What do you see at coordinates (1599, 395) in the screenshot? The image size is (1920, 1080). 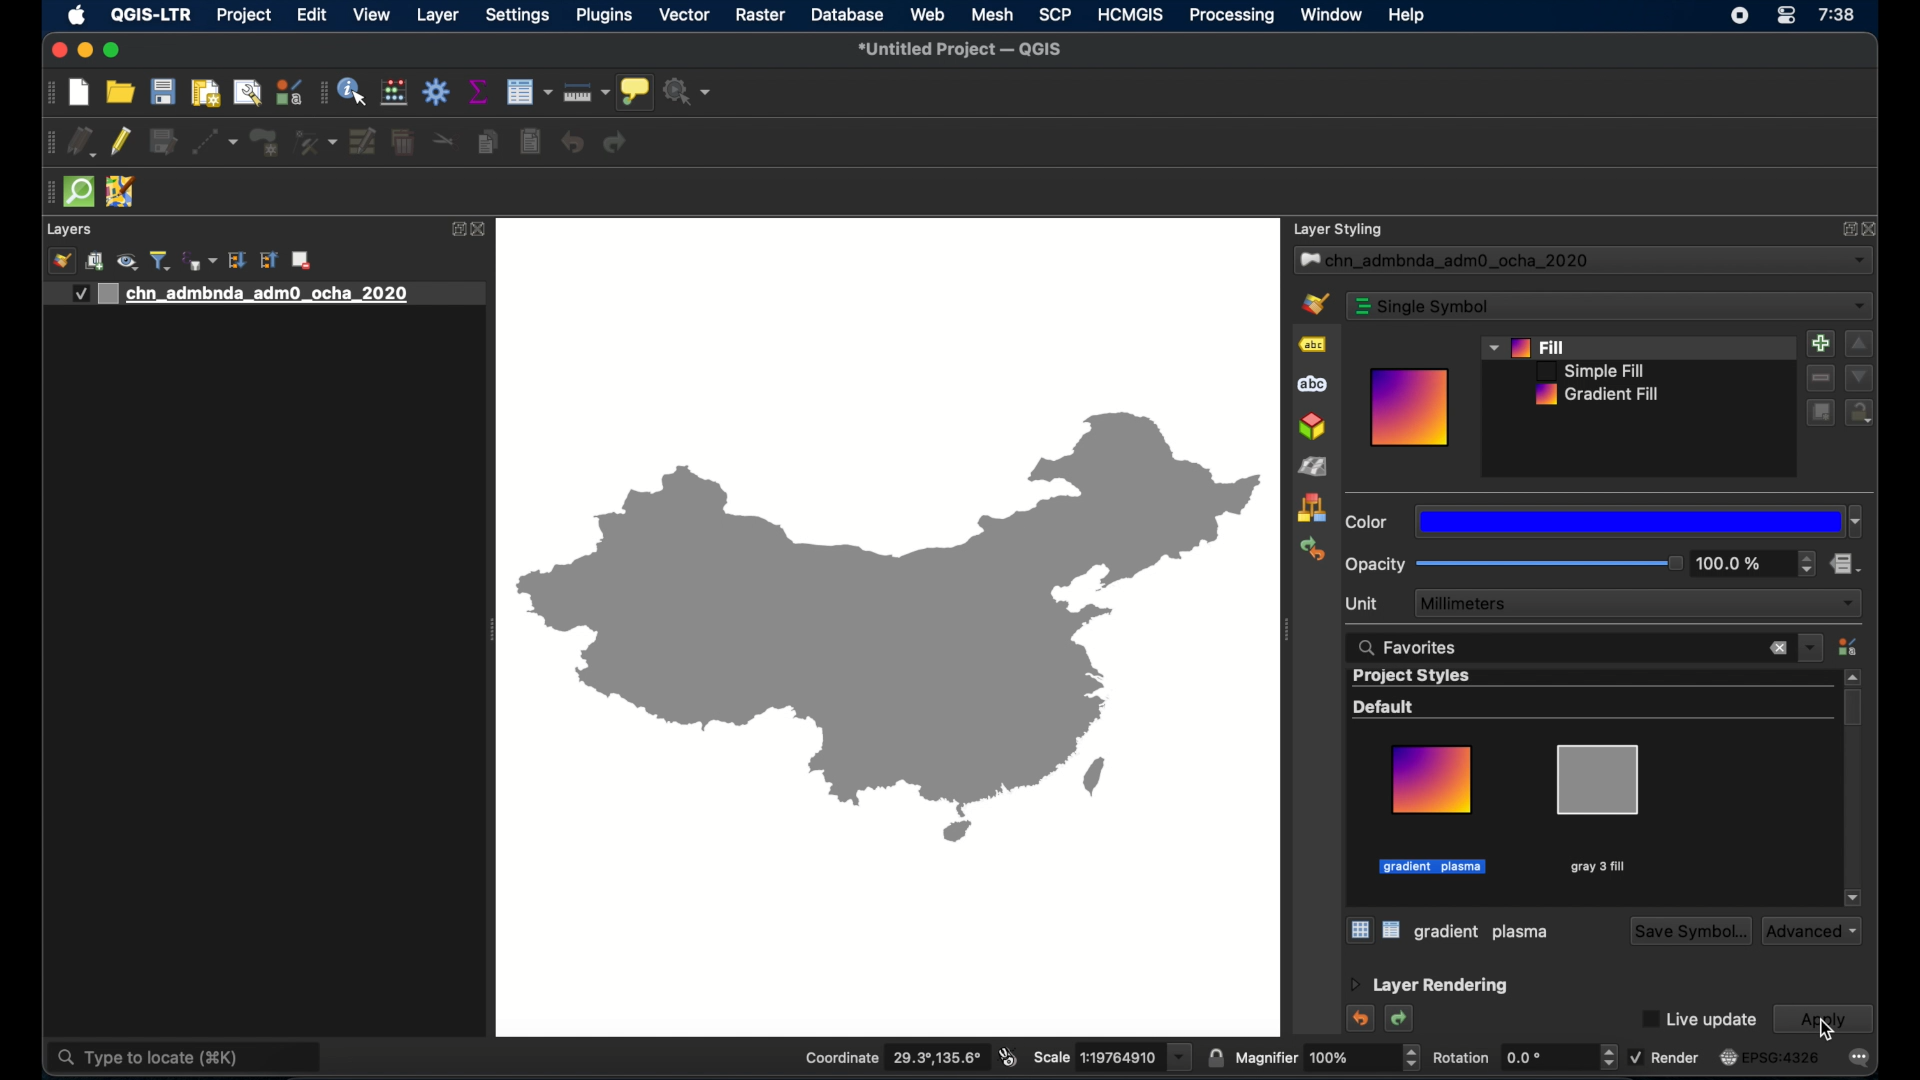 I see `gradient fill` at bounding box center [1599, 395].